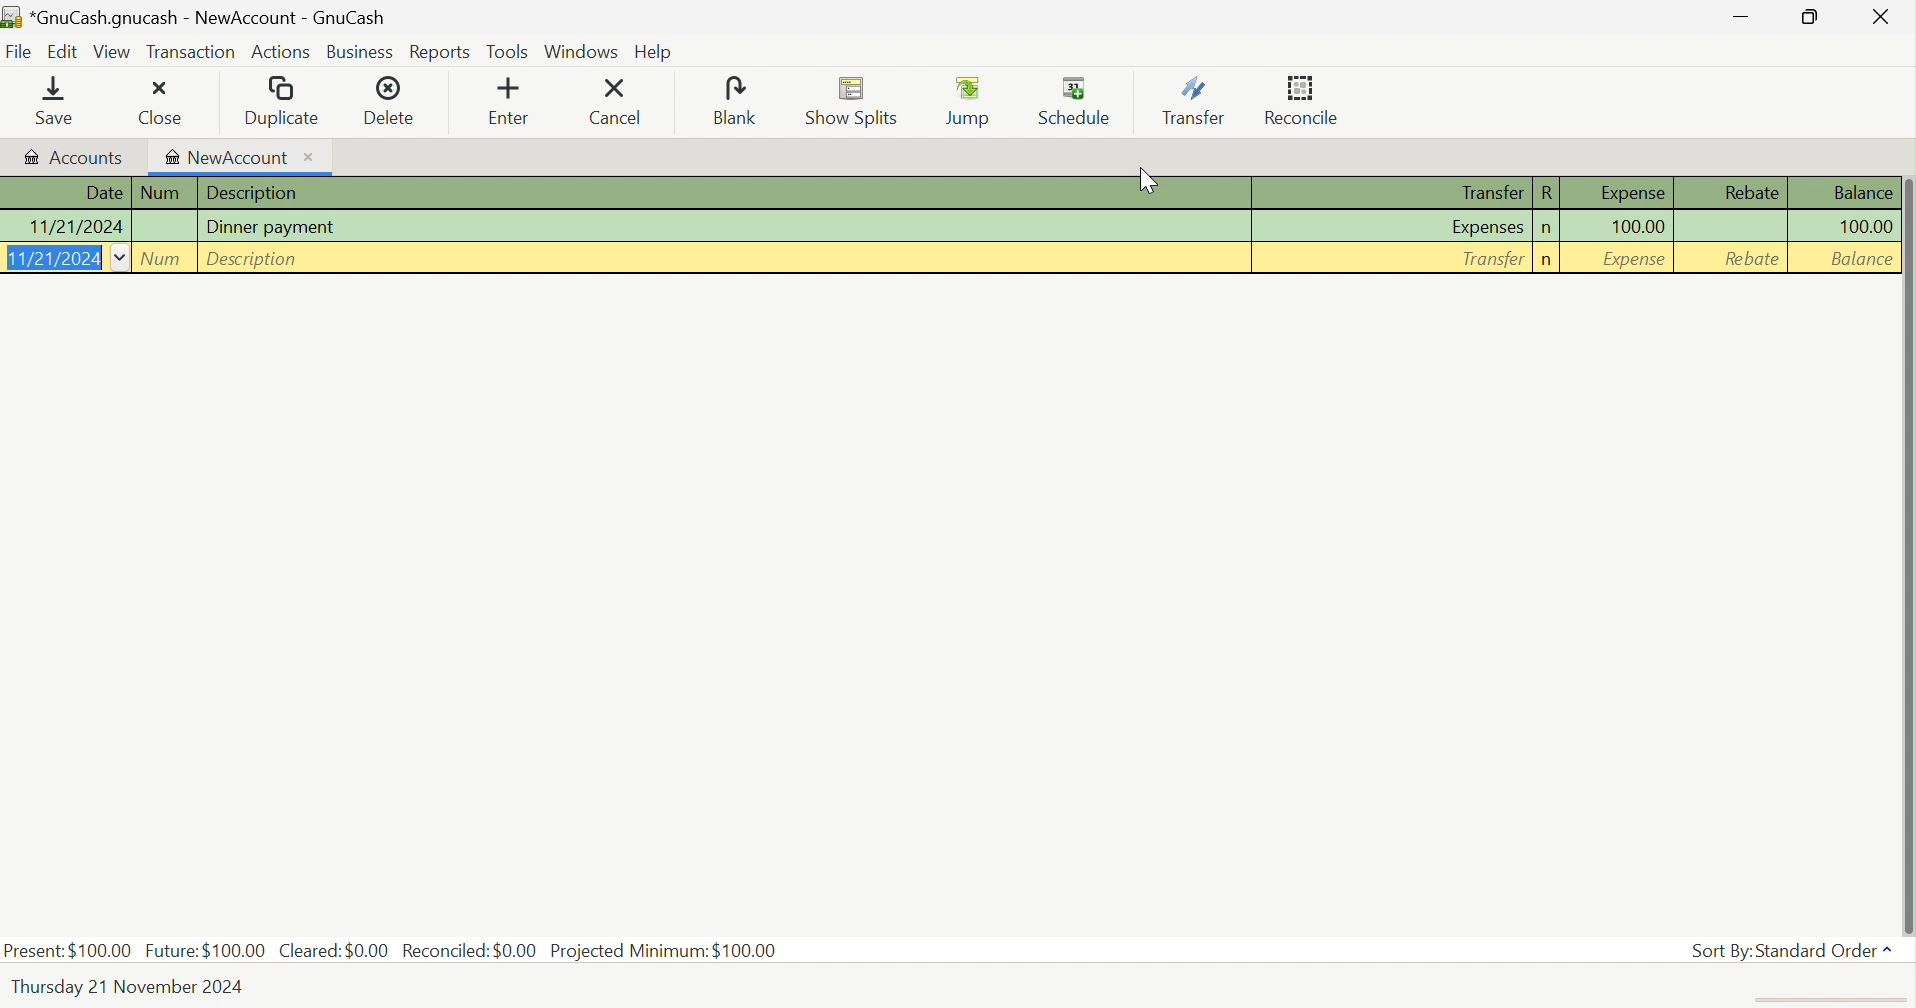 This screenshot has height=1008, width=1916. I want to click on Jump, so click(968, 100).